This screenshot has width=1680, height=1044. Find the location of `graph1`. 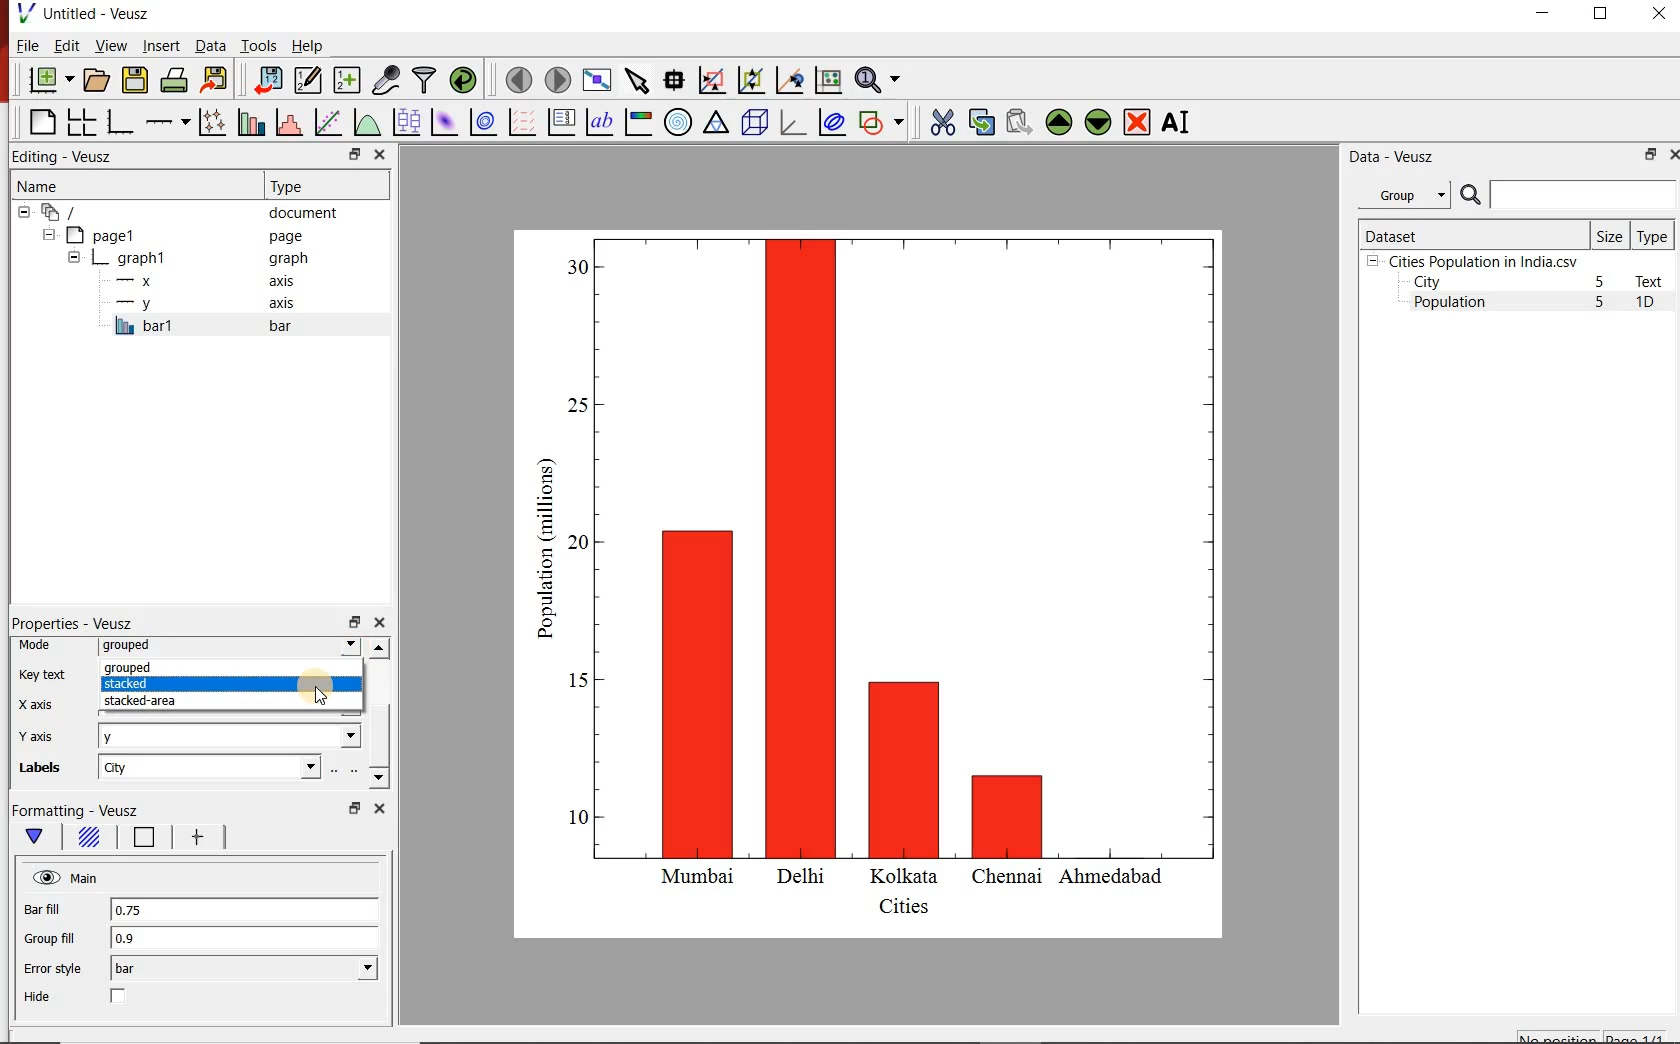

graph1 is located at coordinates (191, 258).